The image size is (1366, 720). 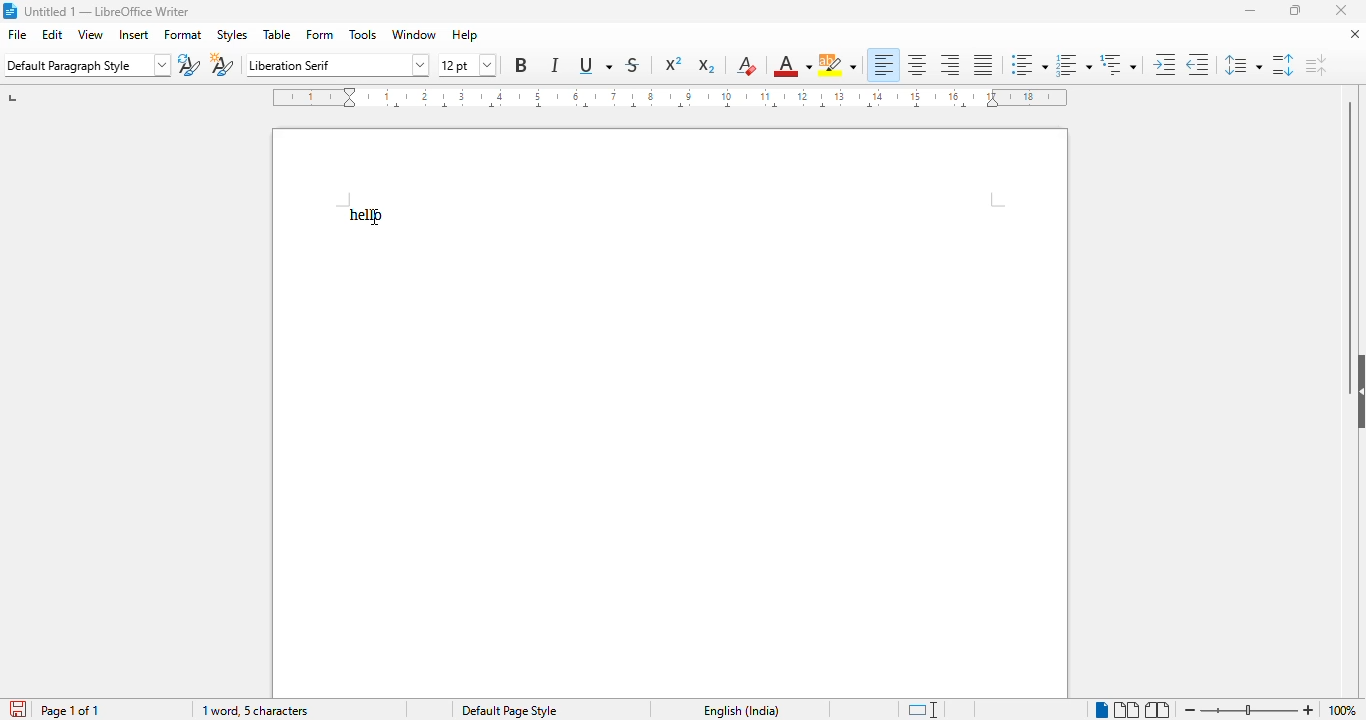 I want to click on align left, so click(x=884, y=64).